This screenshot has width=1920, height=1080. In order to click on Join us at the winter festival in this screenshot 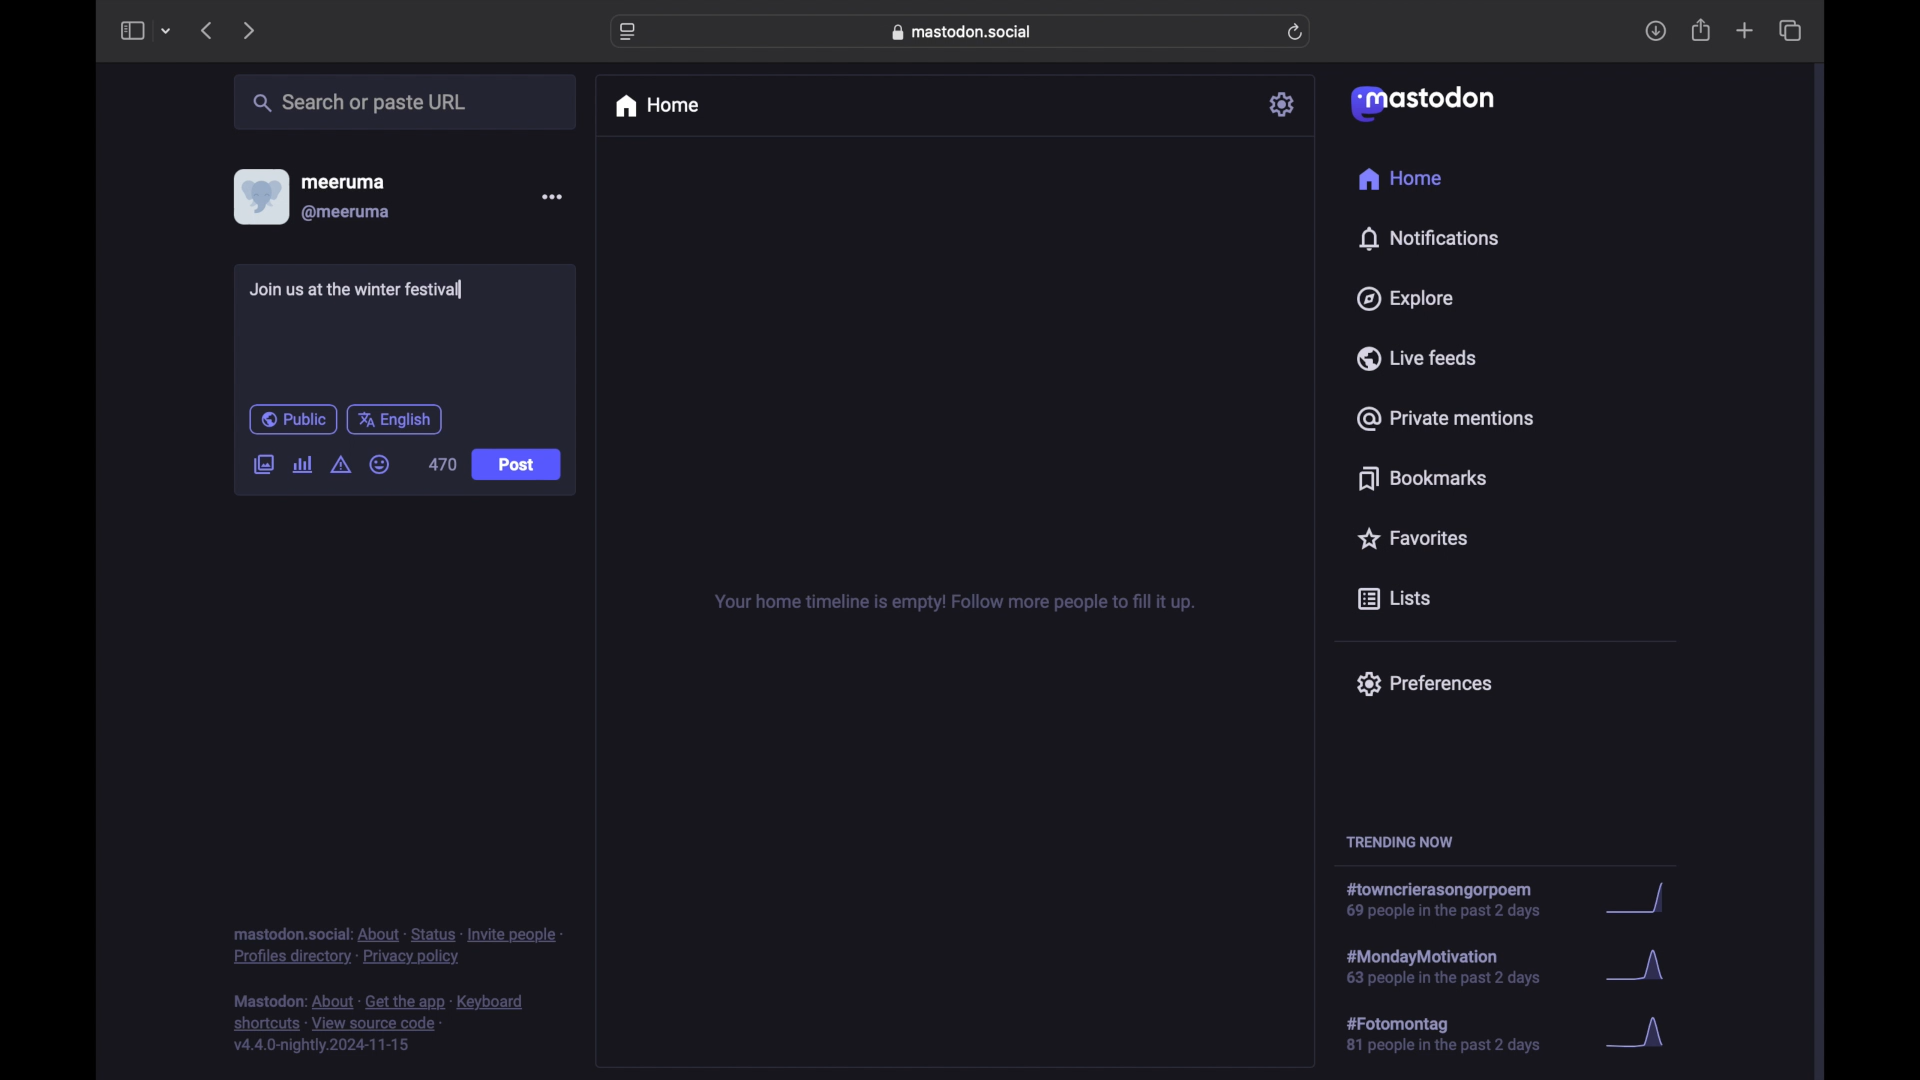, I will do `click(358, 292)`.